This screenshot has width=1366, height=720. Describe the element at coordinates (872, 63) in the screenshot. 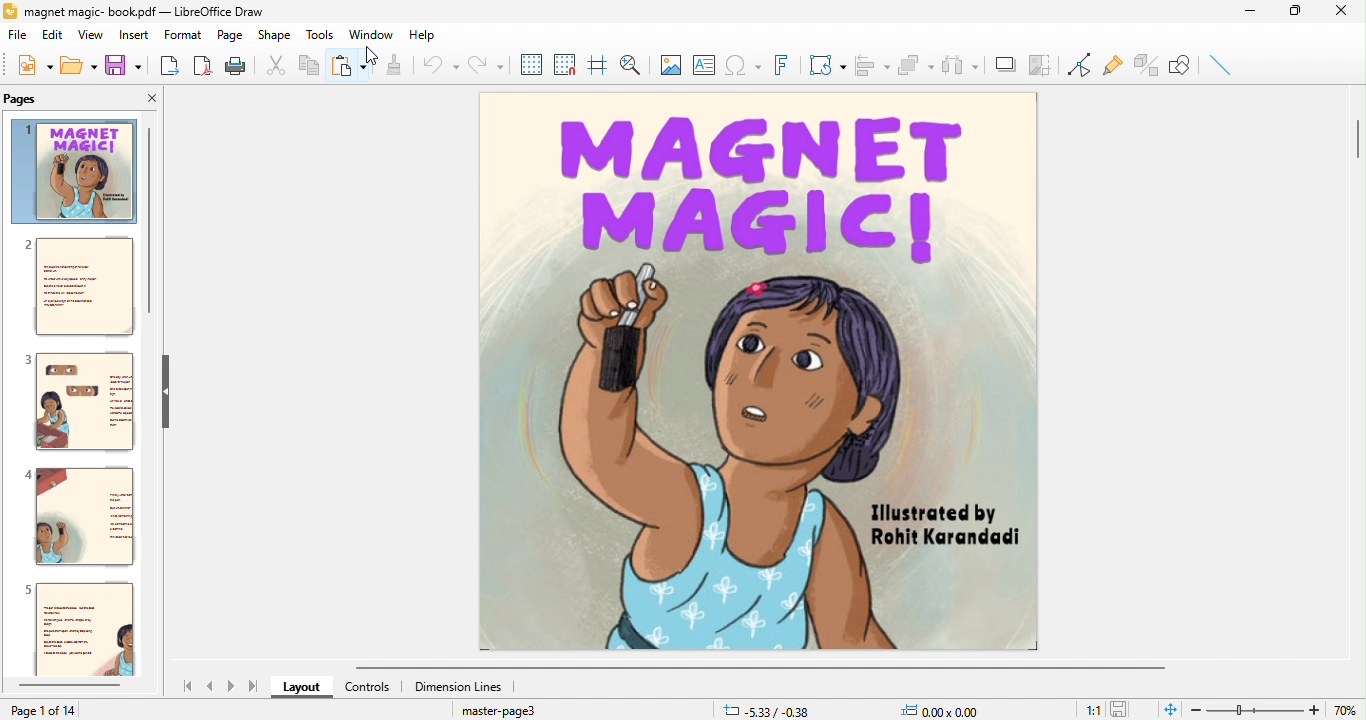

I see `align object` at that location.